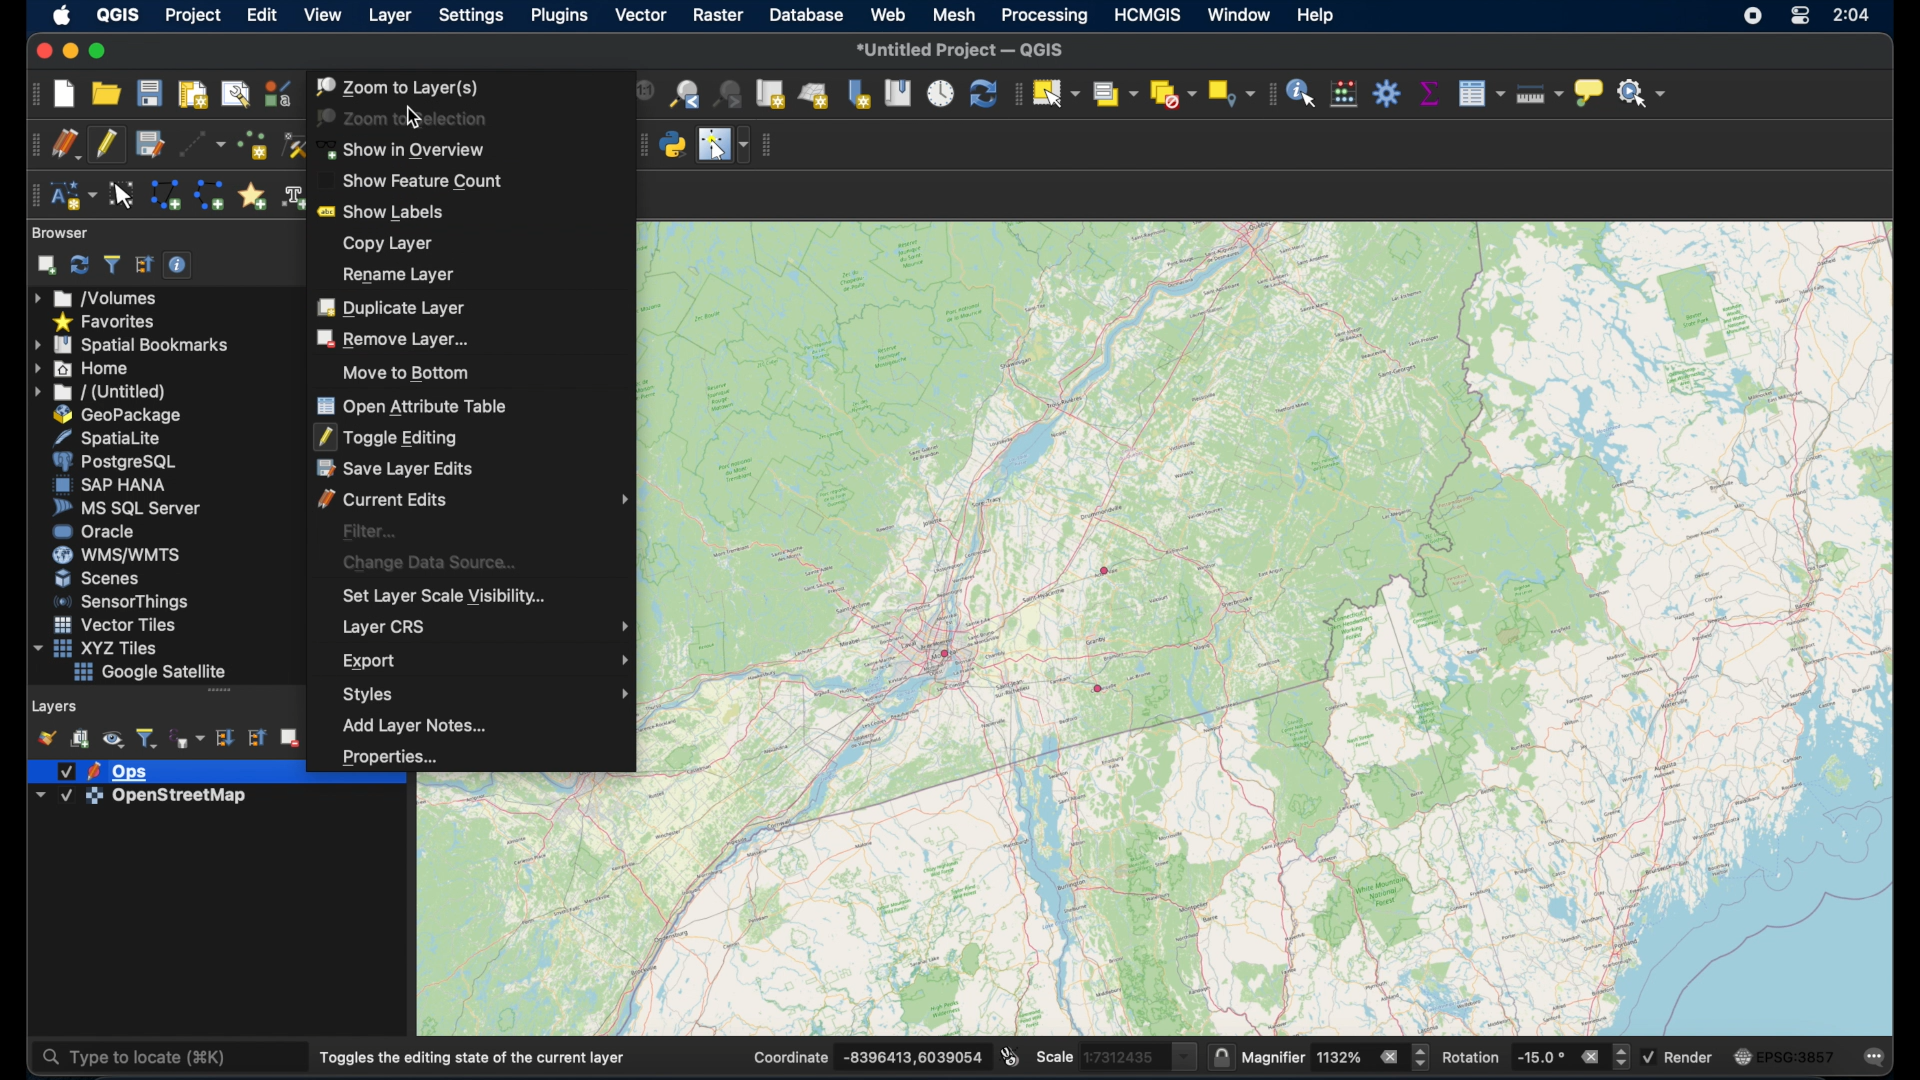 This screenshot has height=1080, width=1920. What do you see at coordinates (1409, 867) in the screenshot?
I see `open street map` at bounding box center [1409, 867].